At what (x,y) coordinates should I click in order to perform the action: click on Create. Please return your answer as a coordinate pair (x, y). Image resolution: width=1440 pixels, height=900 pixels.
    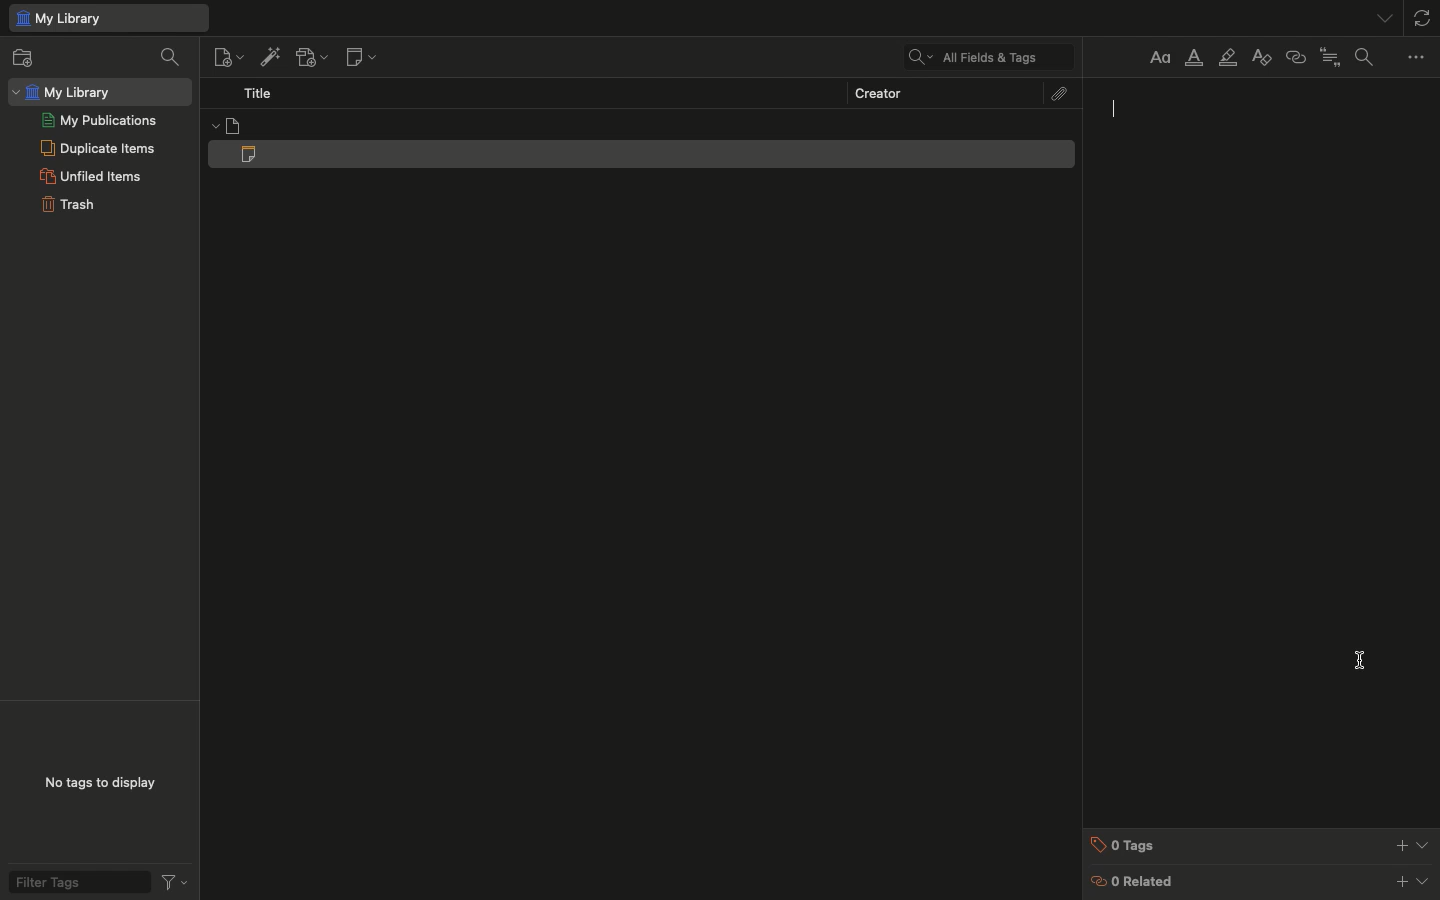
    Looking at the image, I should click on (877, 91).